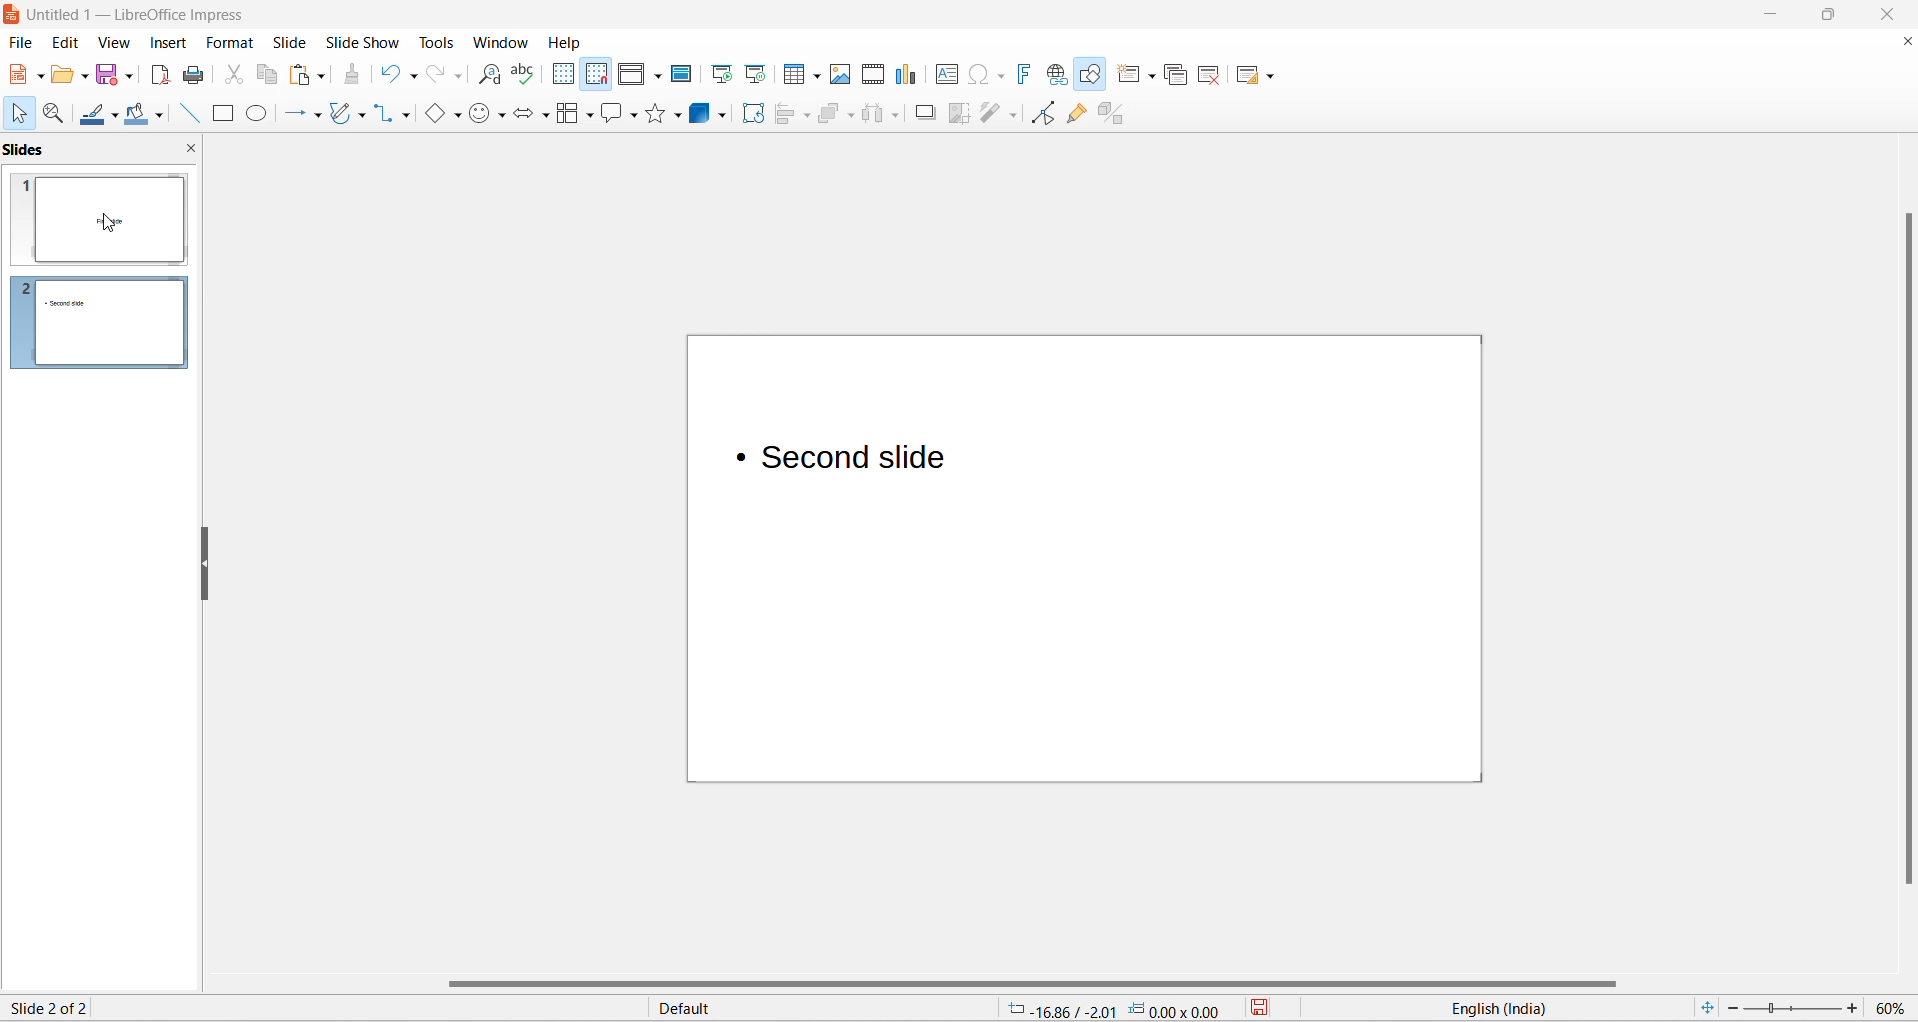  I want to click on new slide options, so click(1151, 77).